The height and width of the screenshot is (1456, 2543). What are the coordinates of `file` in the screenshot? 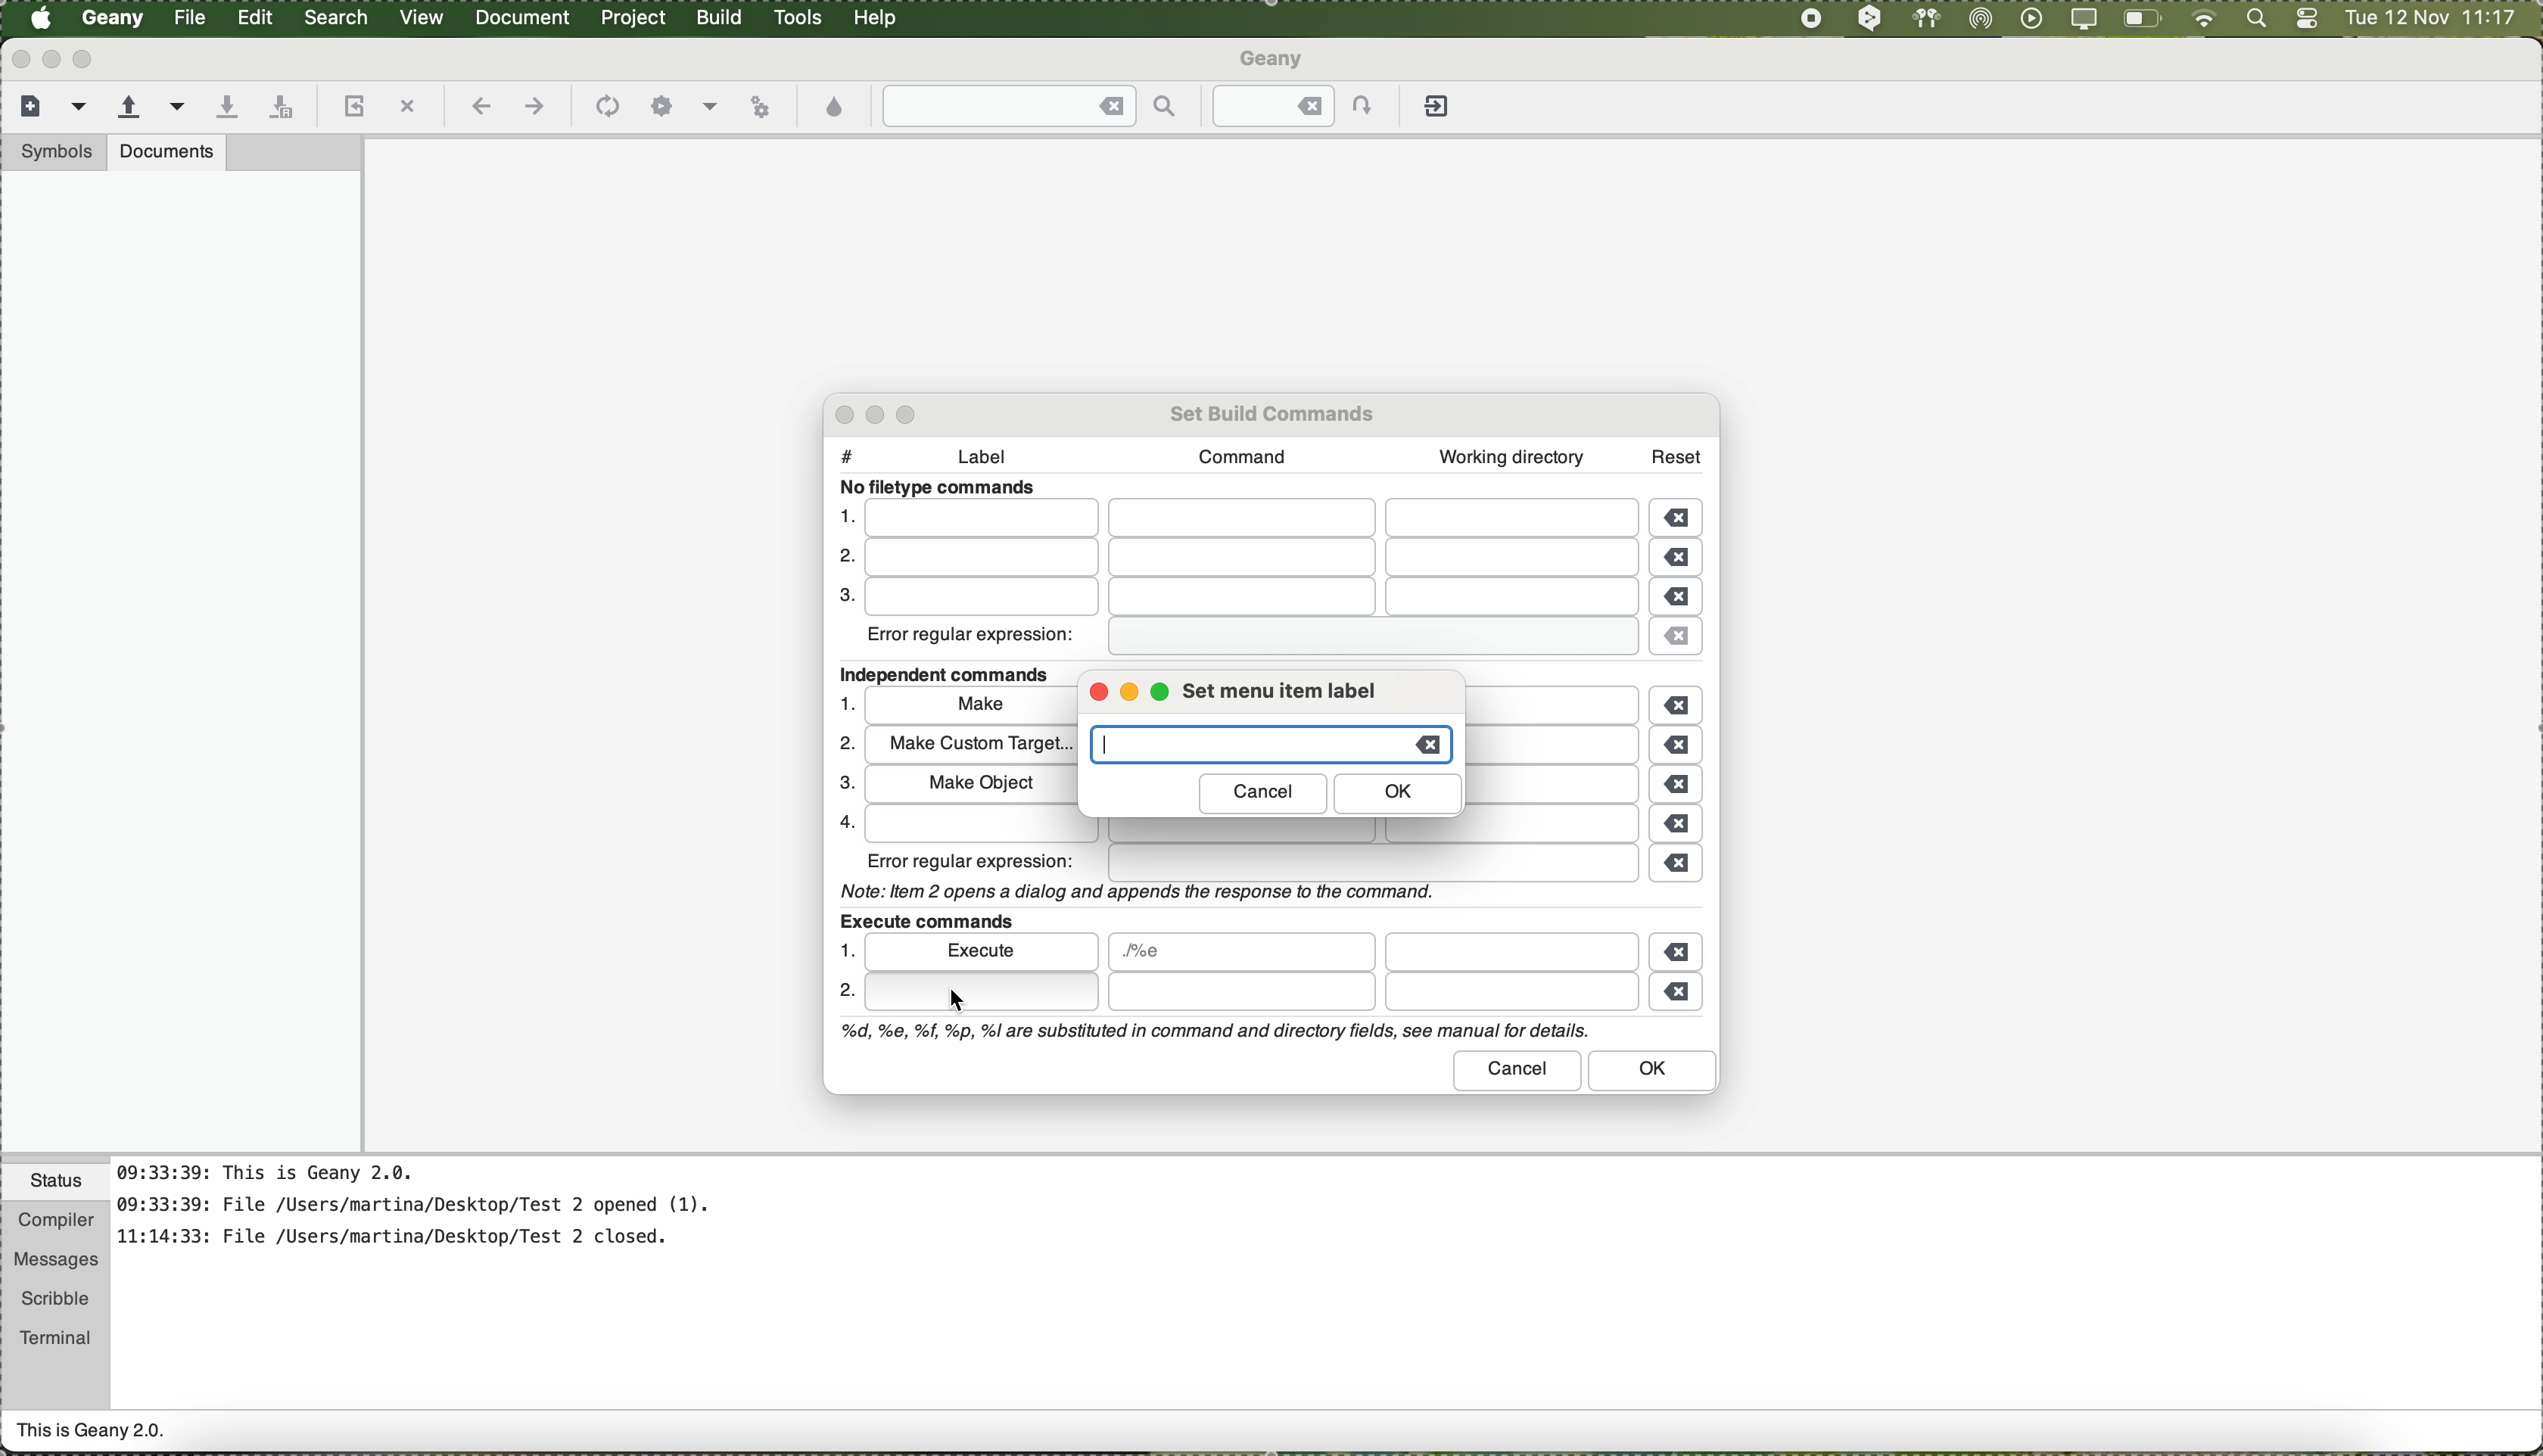 It's located at (1241, 952).